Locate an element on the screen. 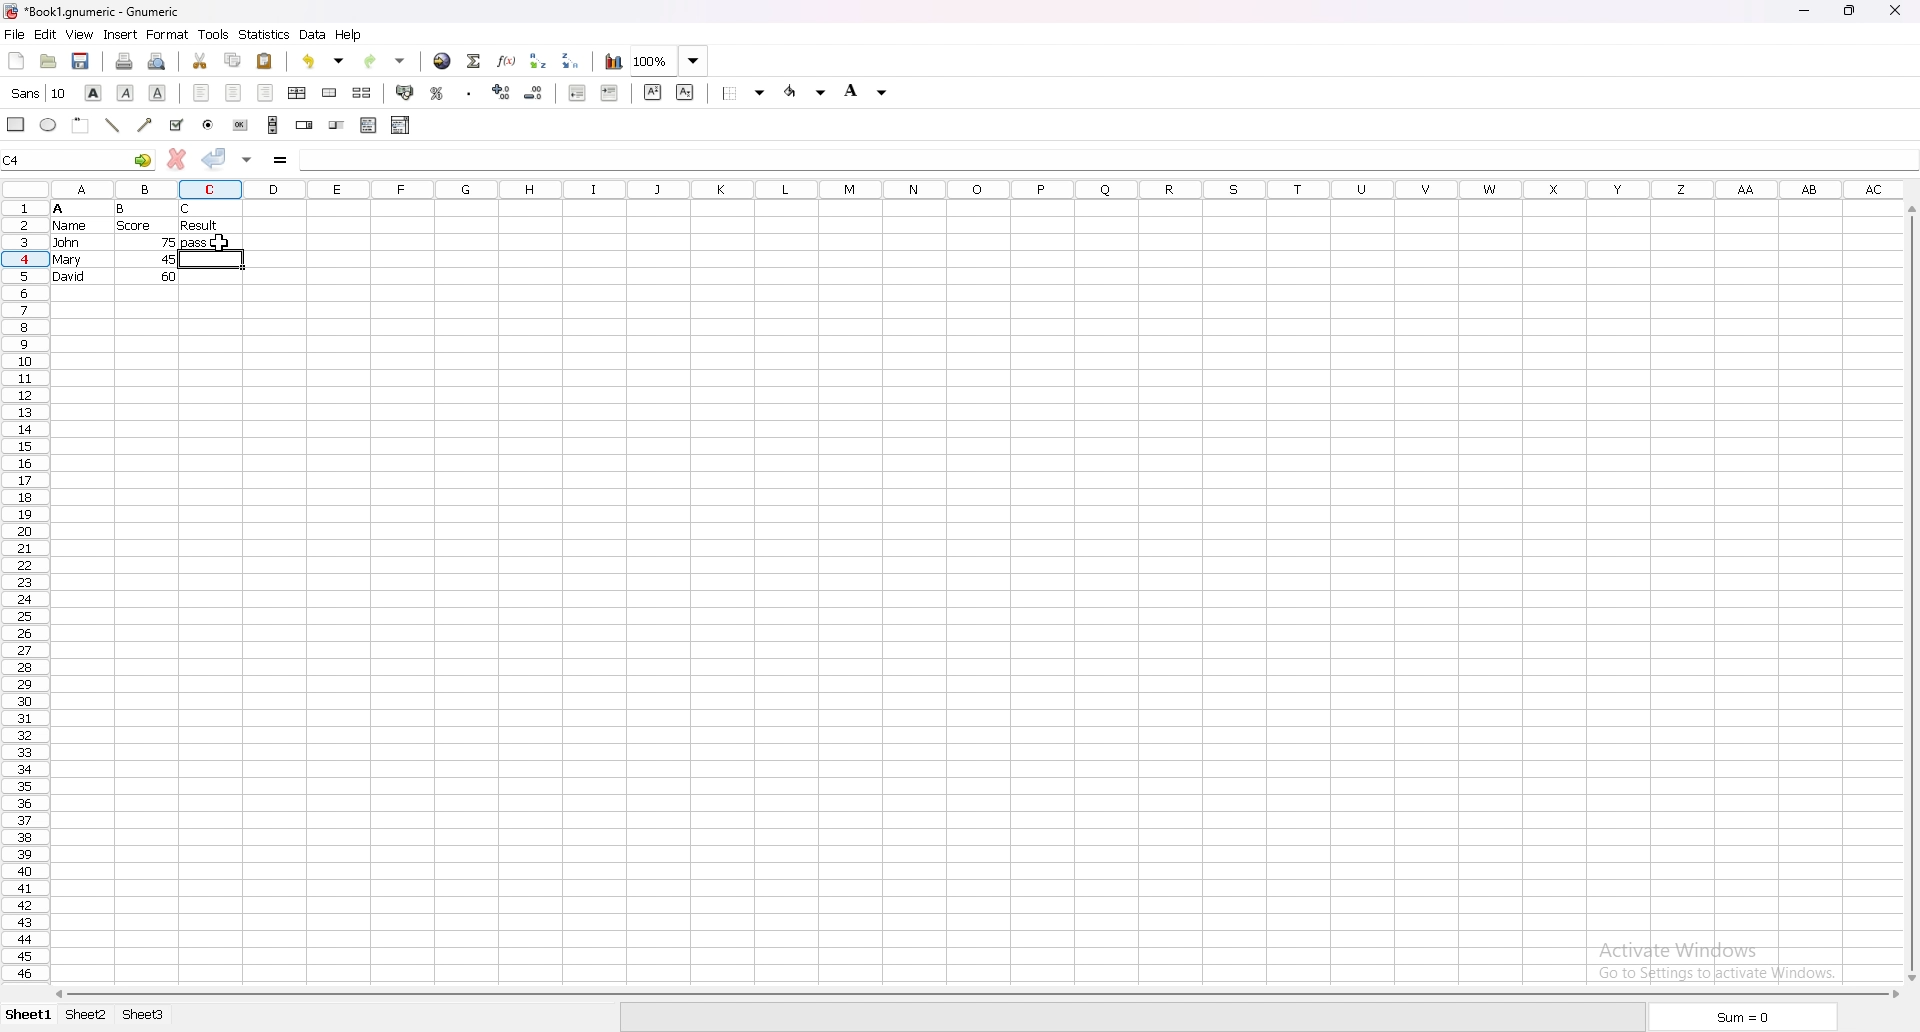 Image resolution: width=1920 pixels, height=1032 pixels. font is located at coordinates (39, 93).